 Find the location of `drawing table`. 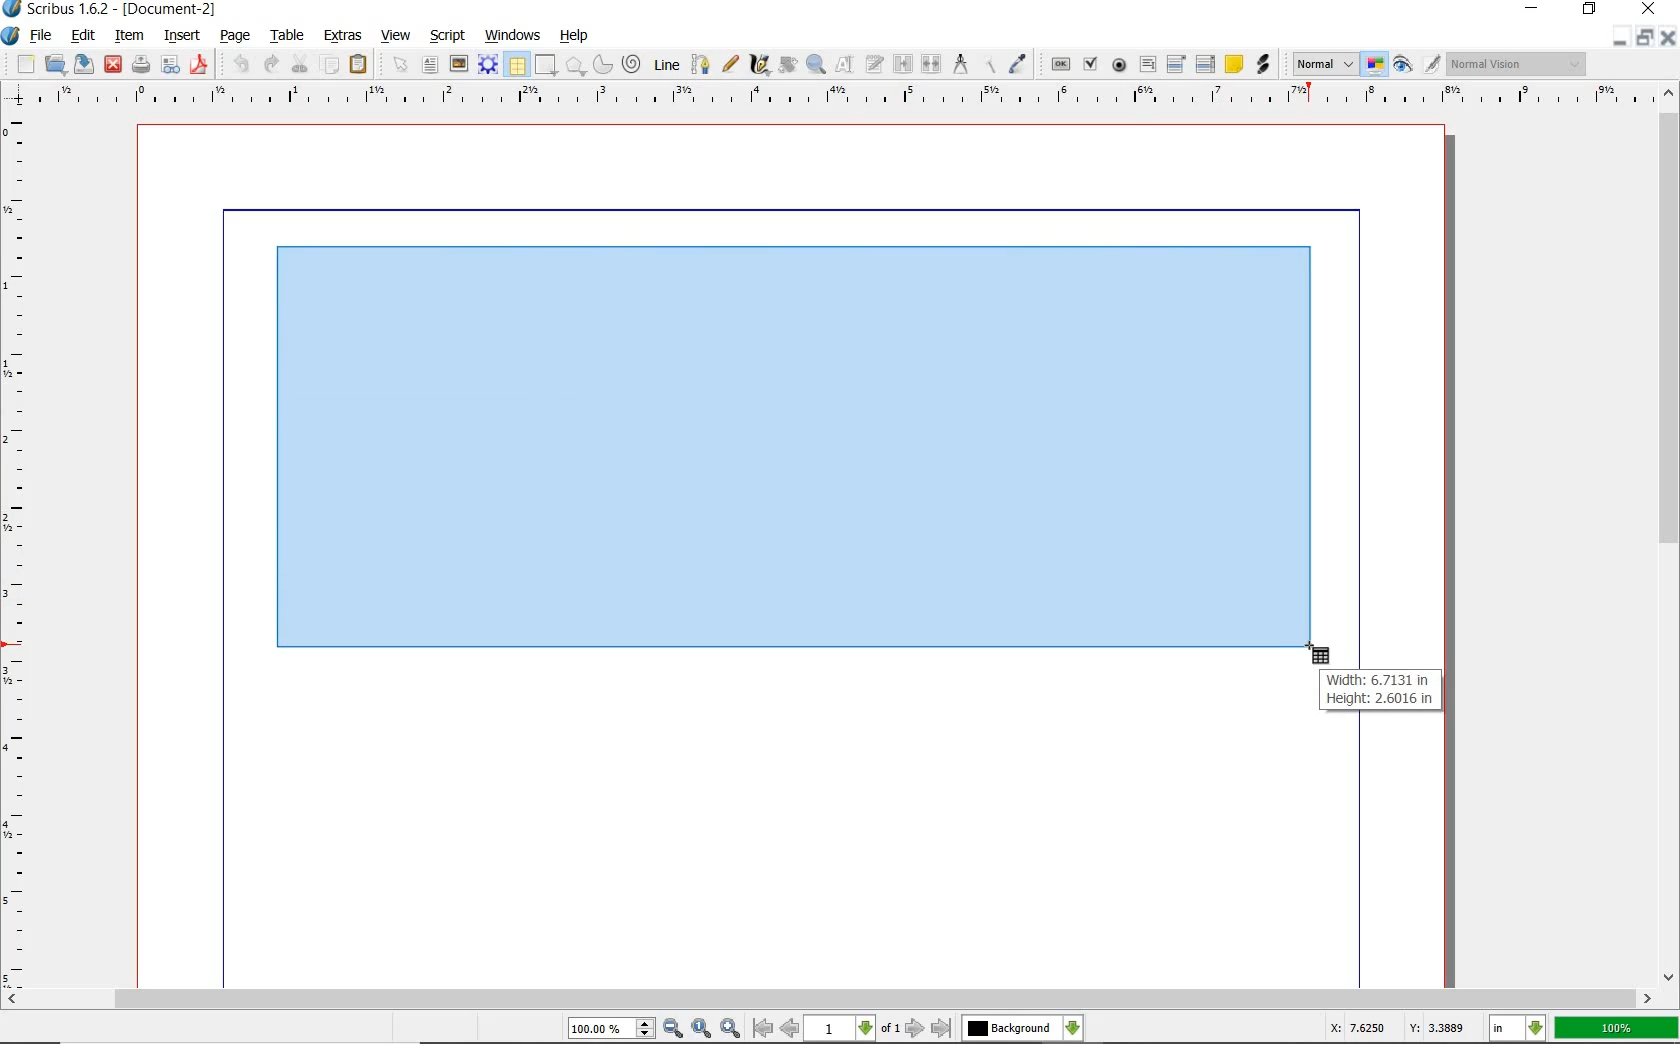

drawing table is located at coordinates (794, 448).